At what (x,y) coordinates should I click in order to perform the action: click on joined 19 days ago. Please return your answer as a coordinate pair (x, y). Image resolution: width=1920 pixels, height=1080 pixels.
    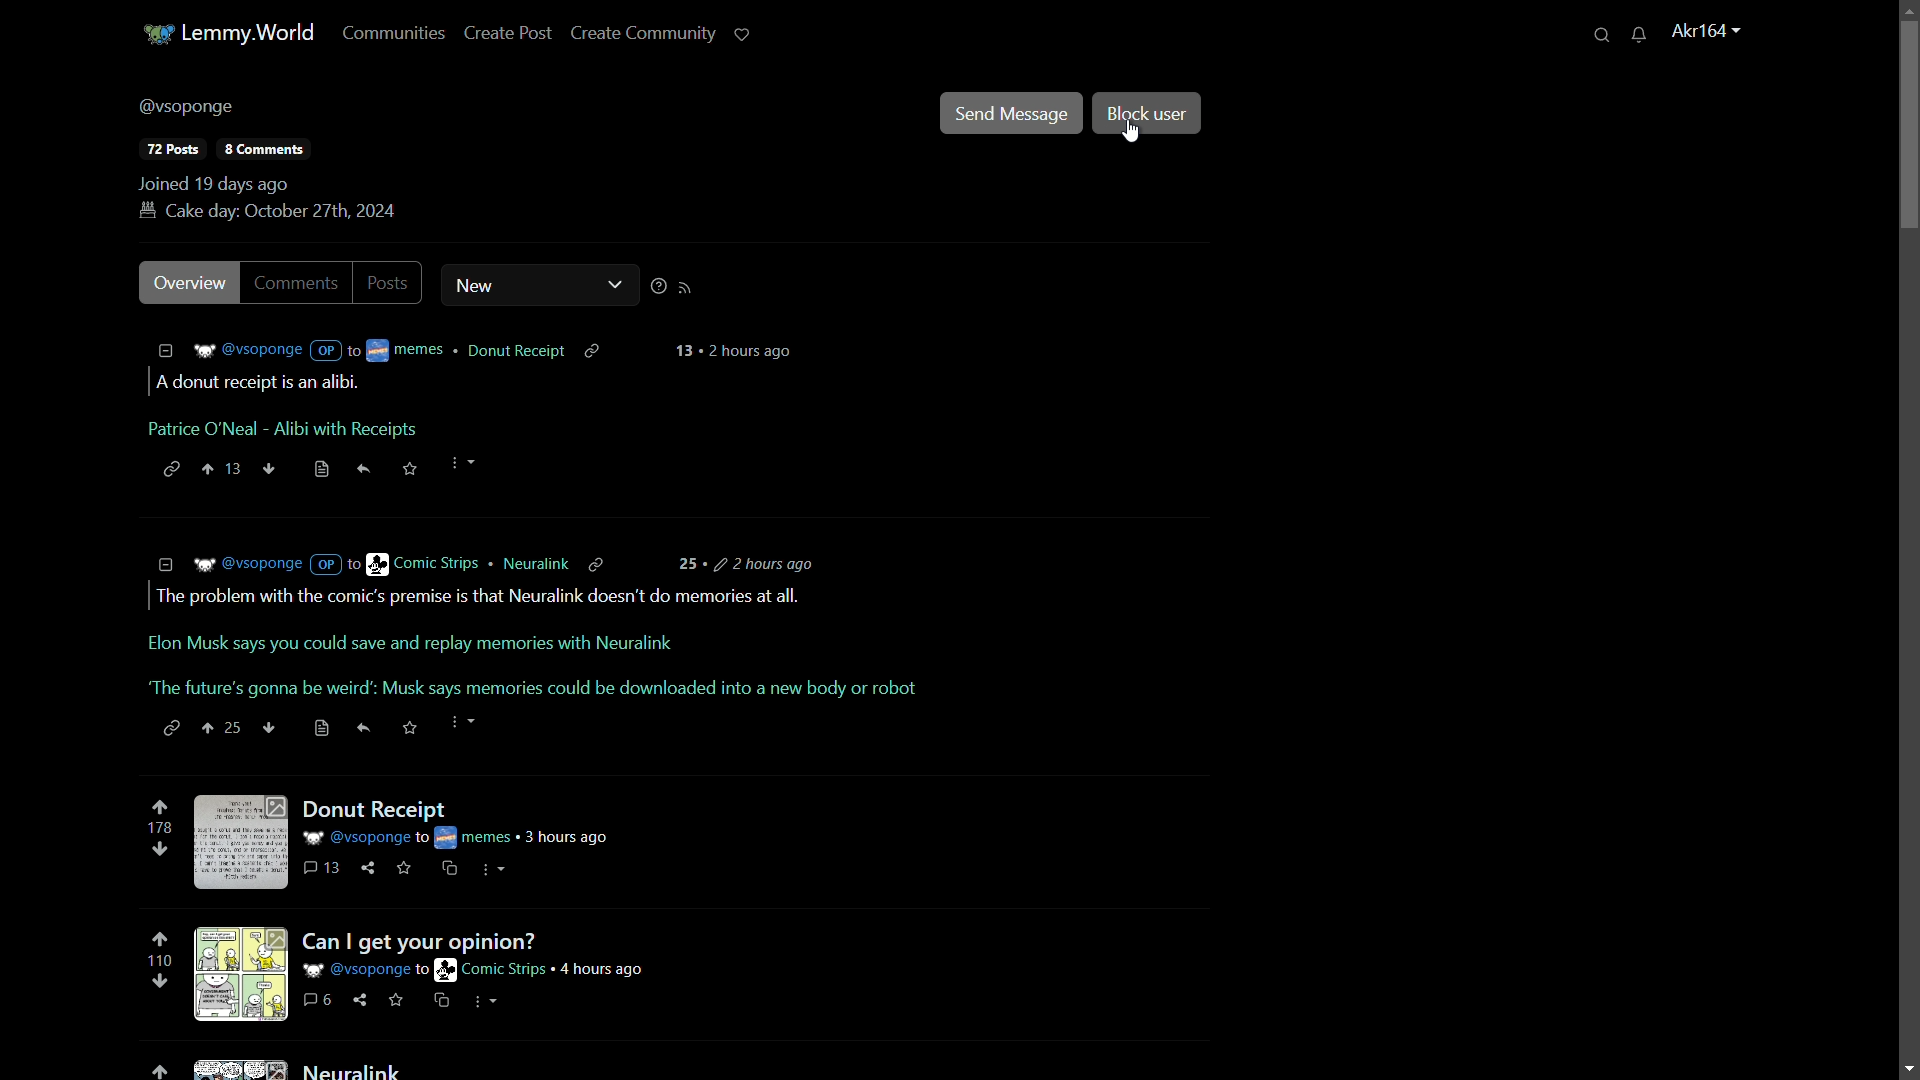
    Looking at the image, I should click on (214, 184).